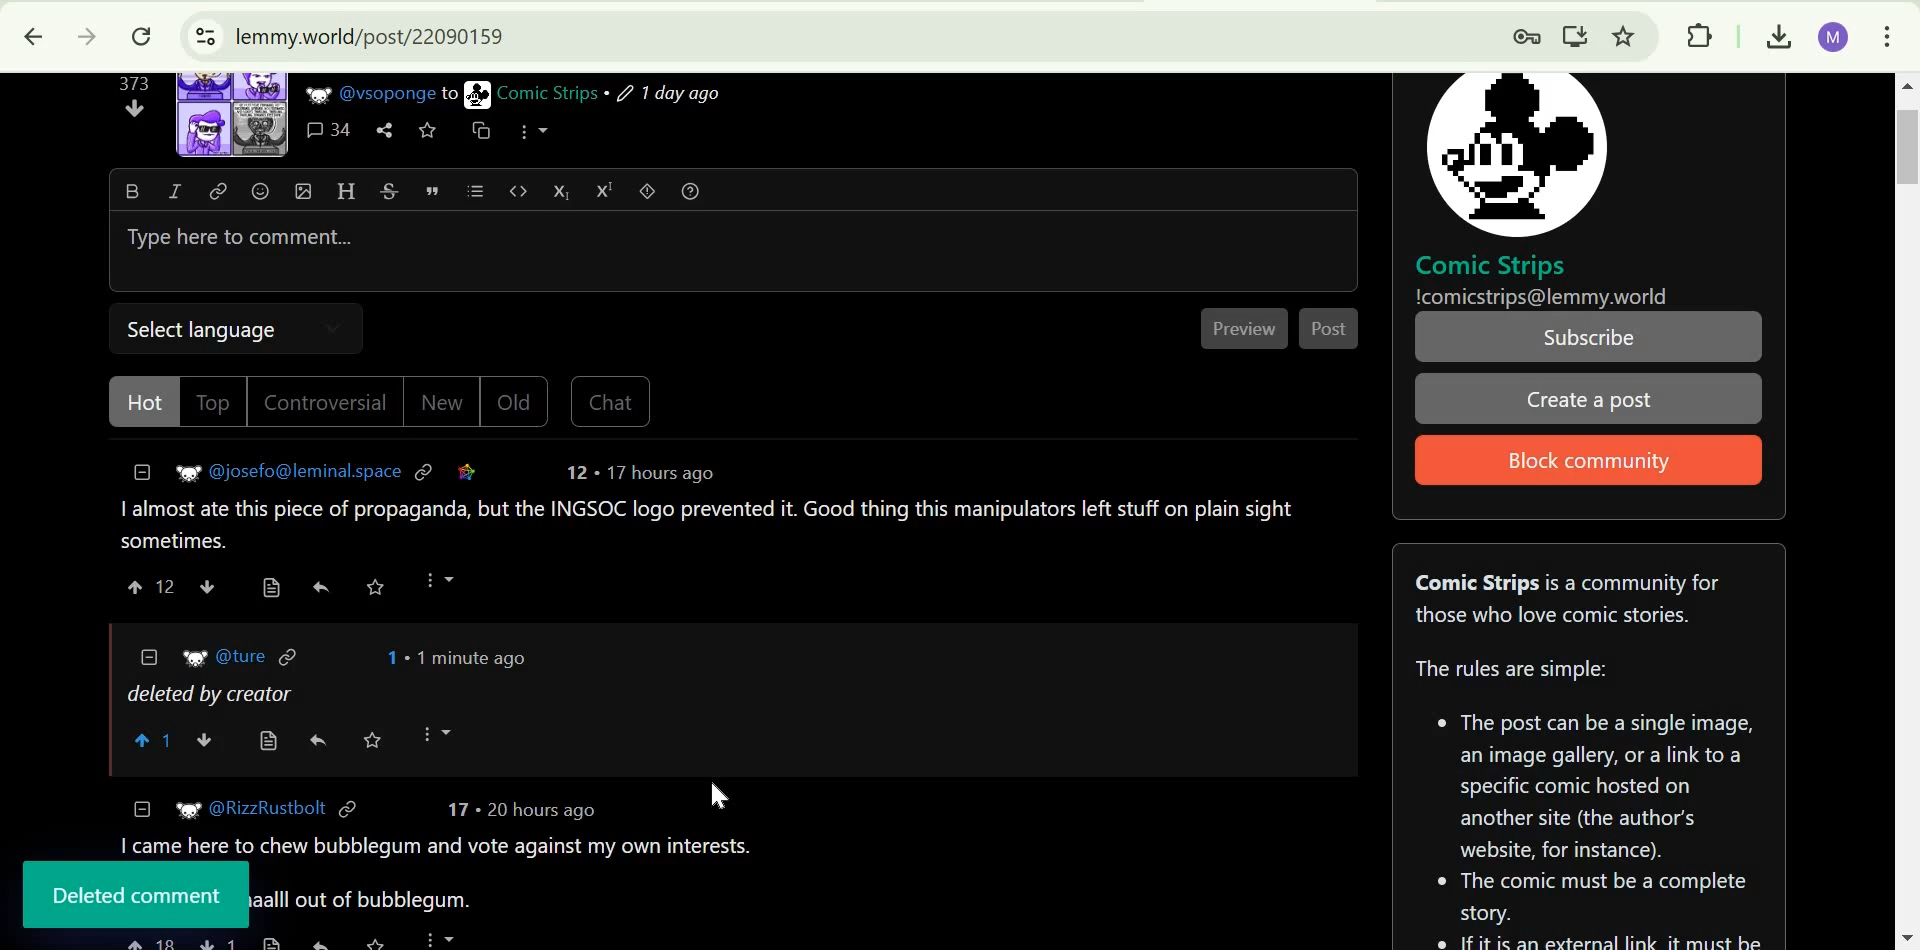  Describe the element at coordinates (478, 94) in the screenshot. I see `picture` at that location.